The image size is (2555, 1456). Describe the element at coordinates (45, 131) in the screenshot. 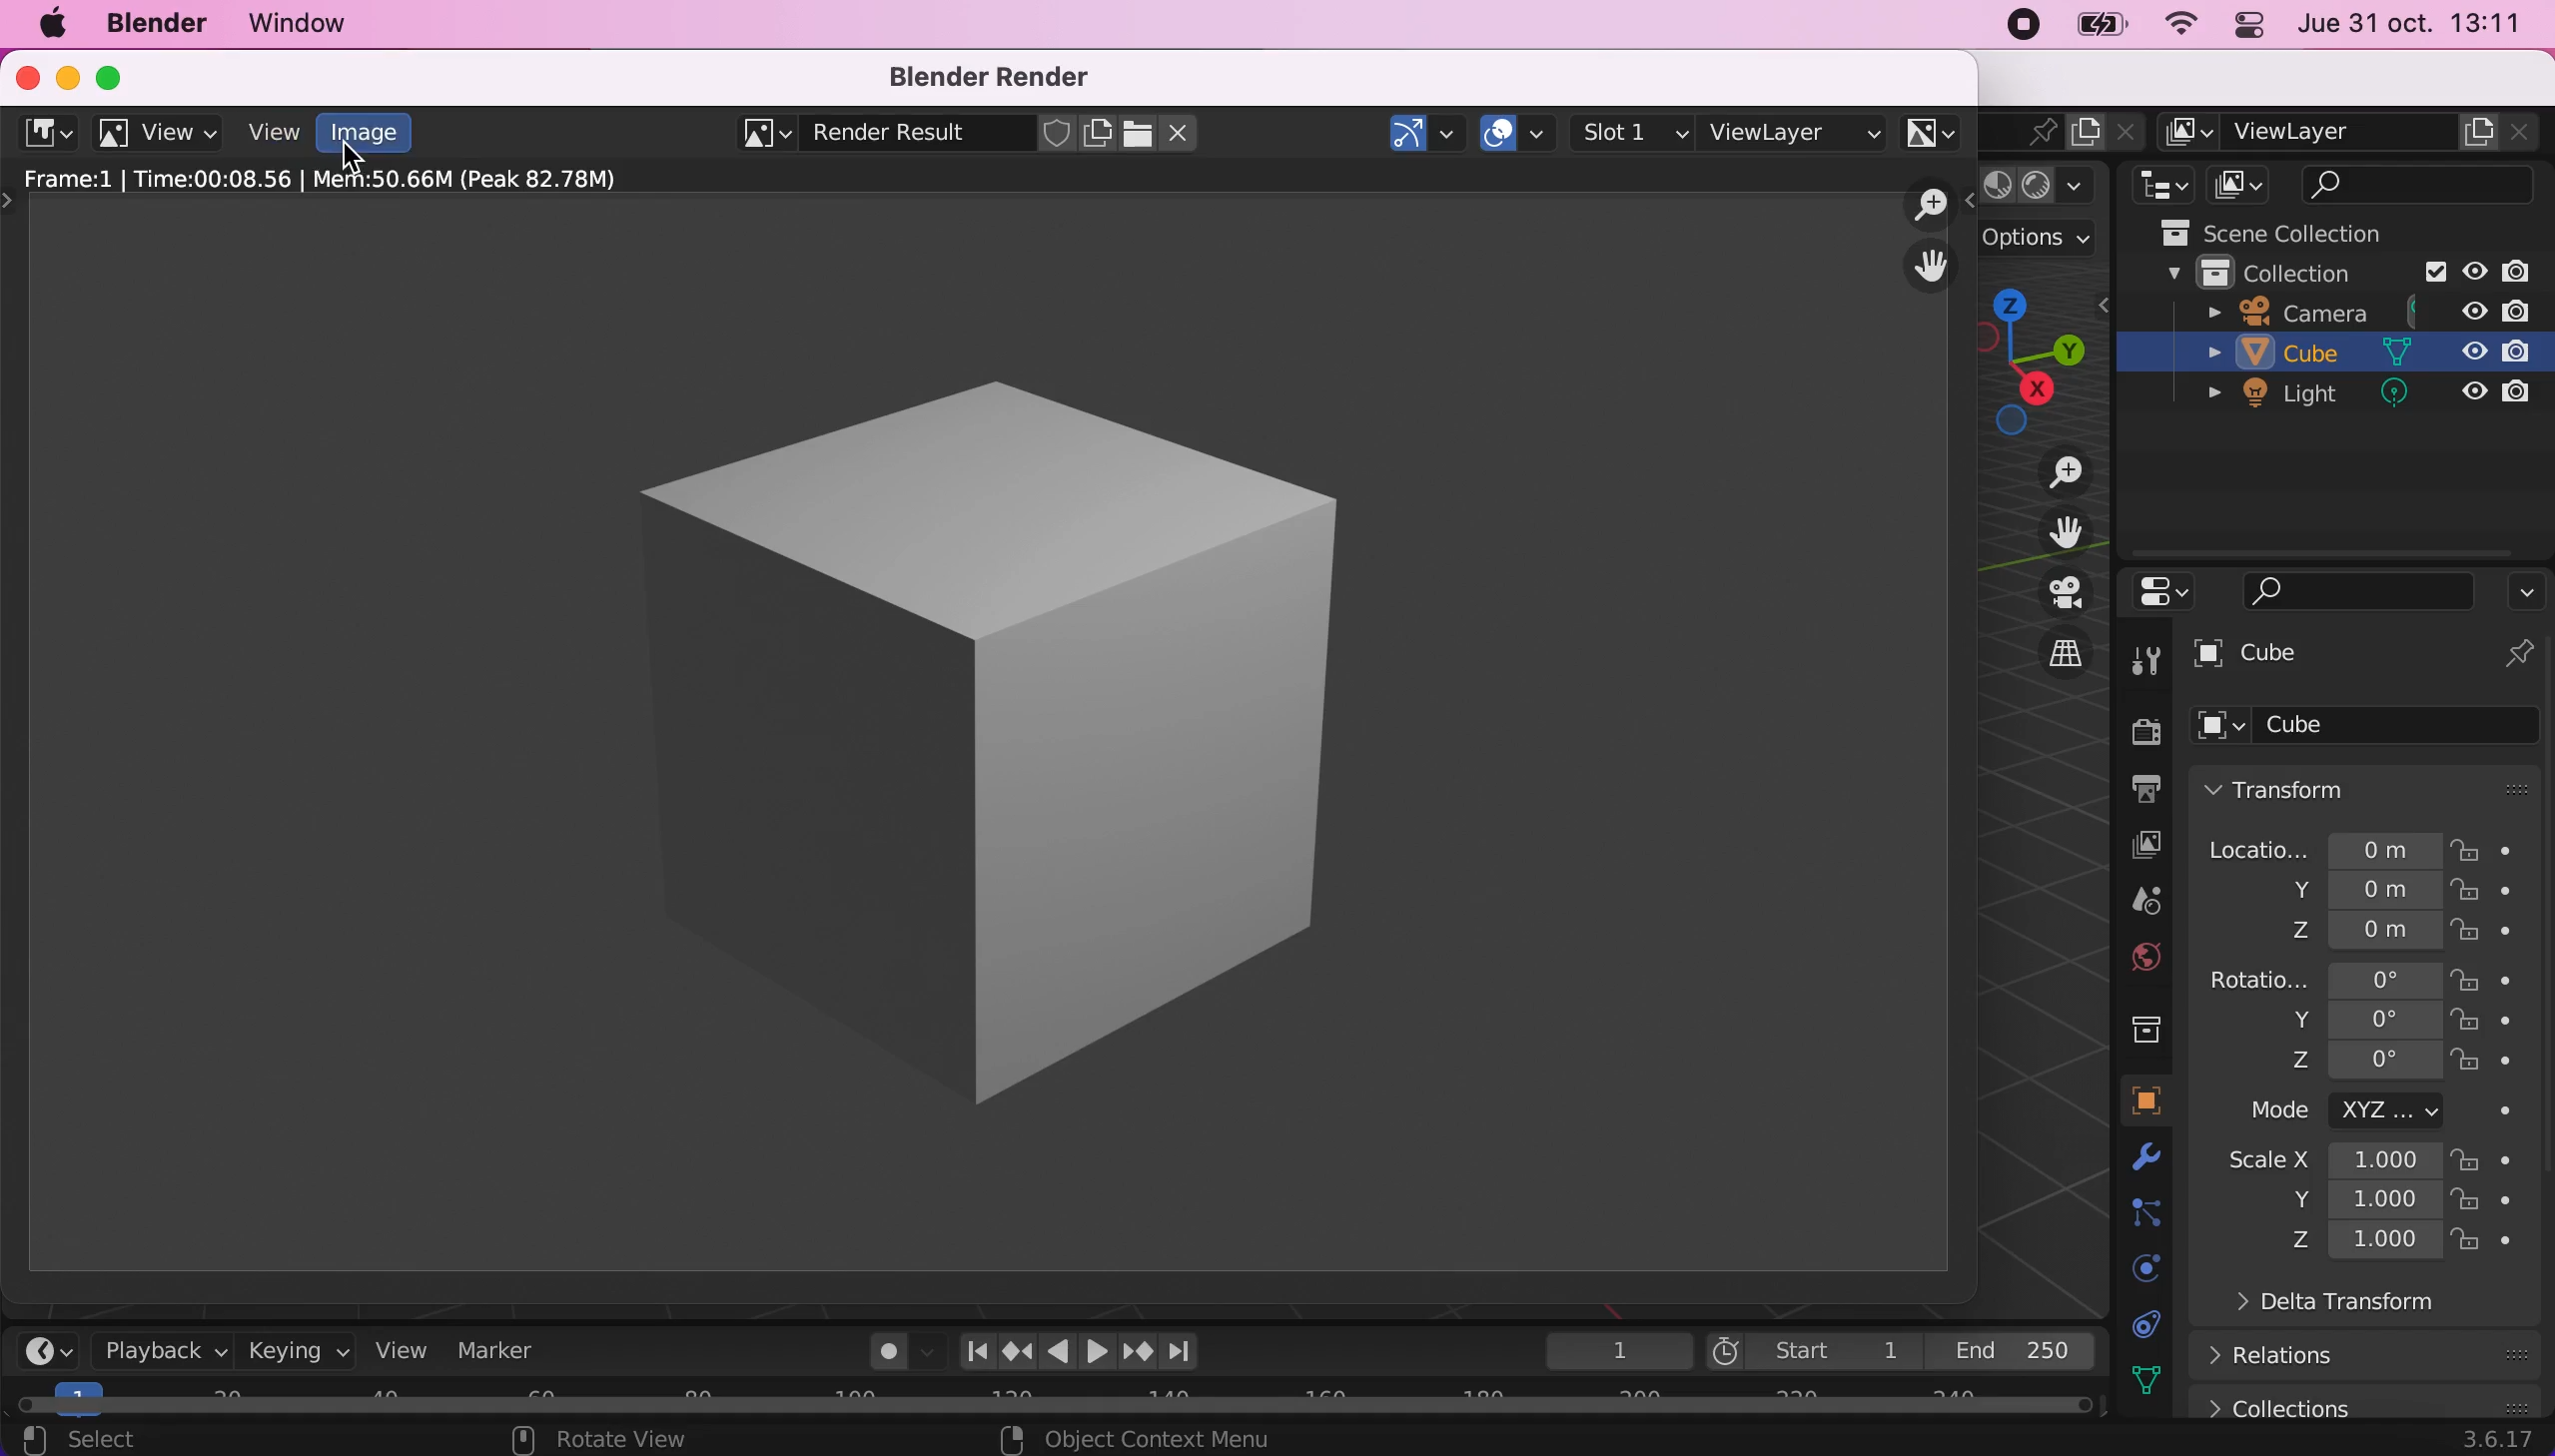

I see `blender` at that location.